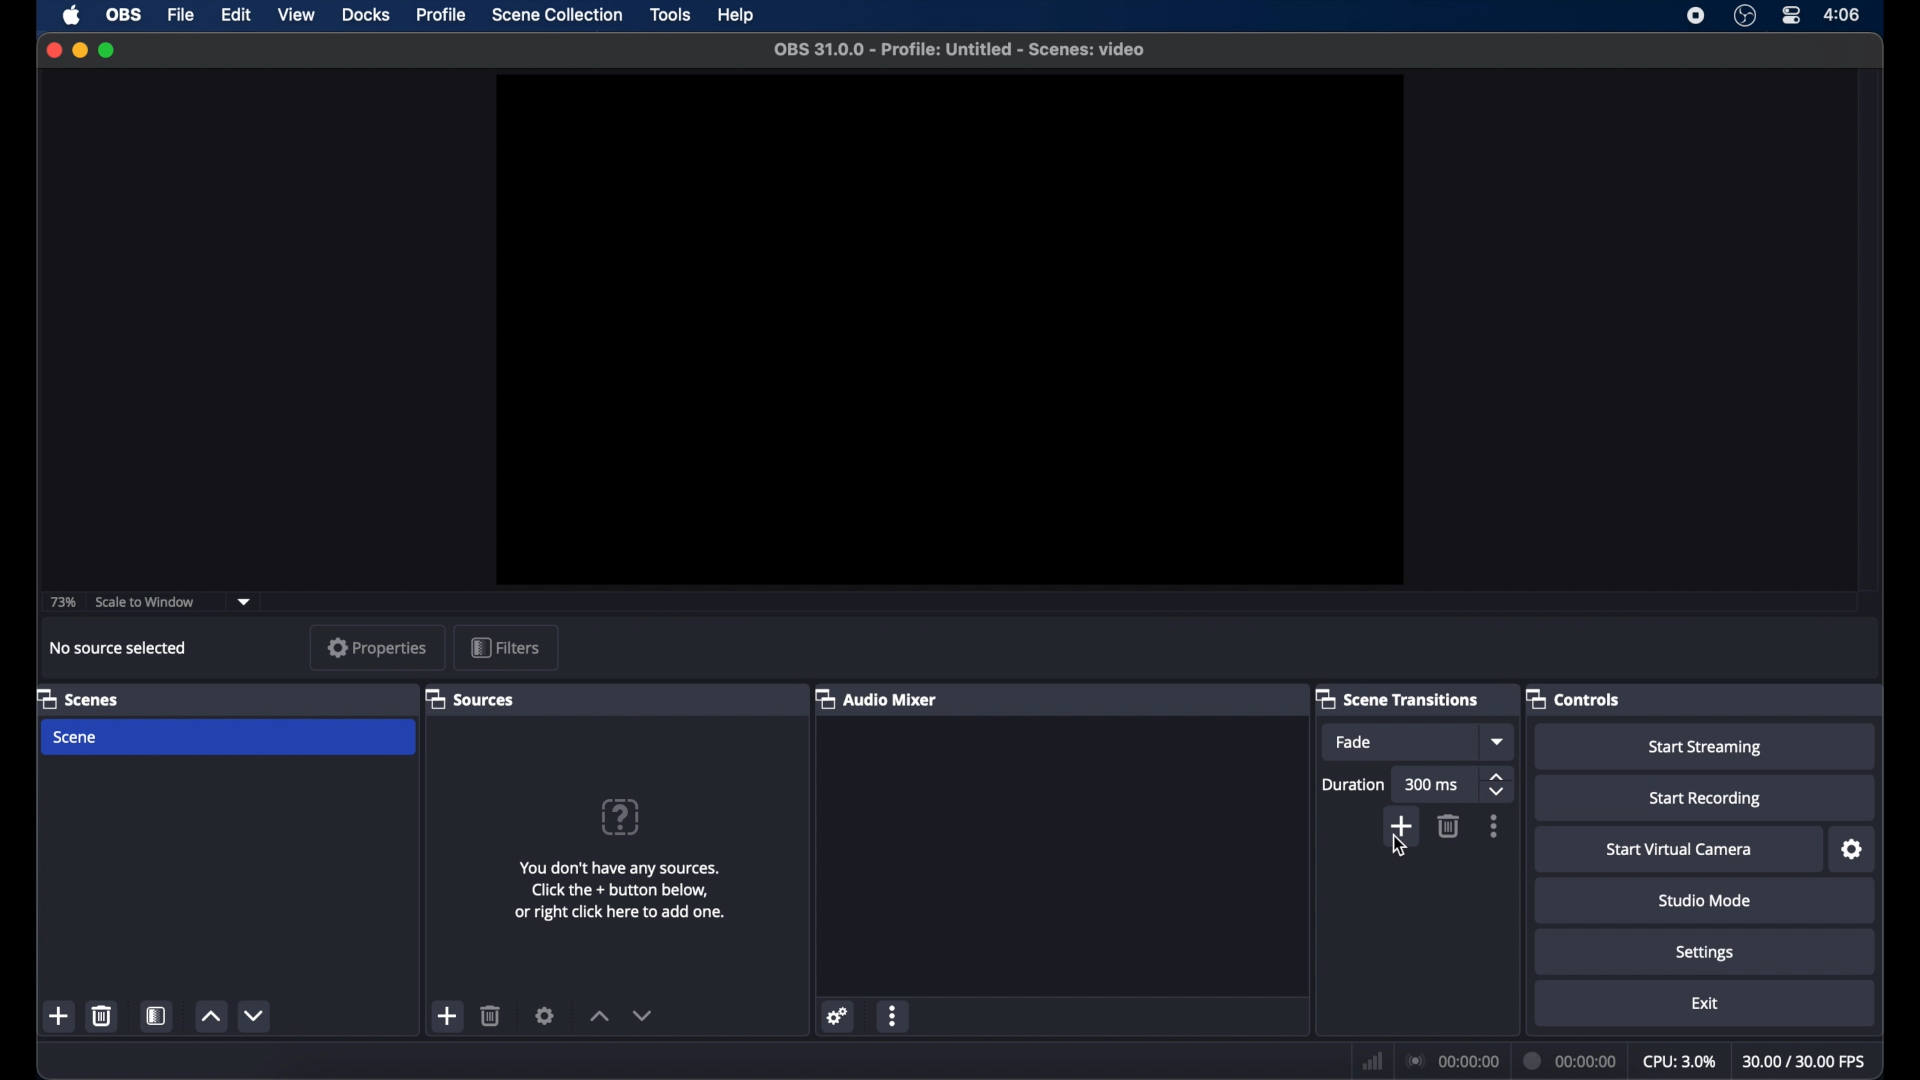 This screenshot has width=1920, height=1080. Describe the element at coordinates (76, 736) in the screenshot. I see `scene` at that location.